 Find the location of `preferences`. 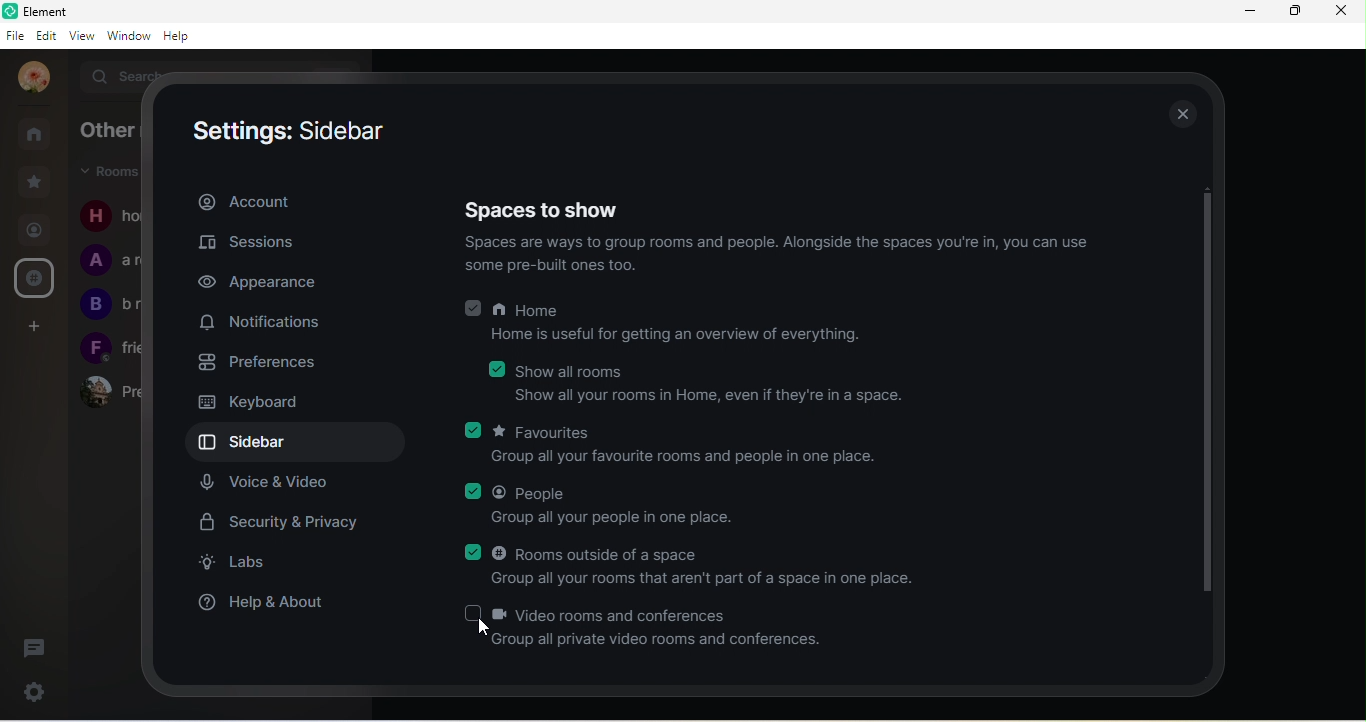

preferences is located at coordinates (267, 367).